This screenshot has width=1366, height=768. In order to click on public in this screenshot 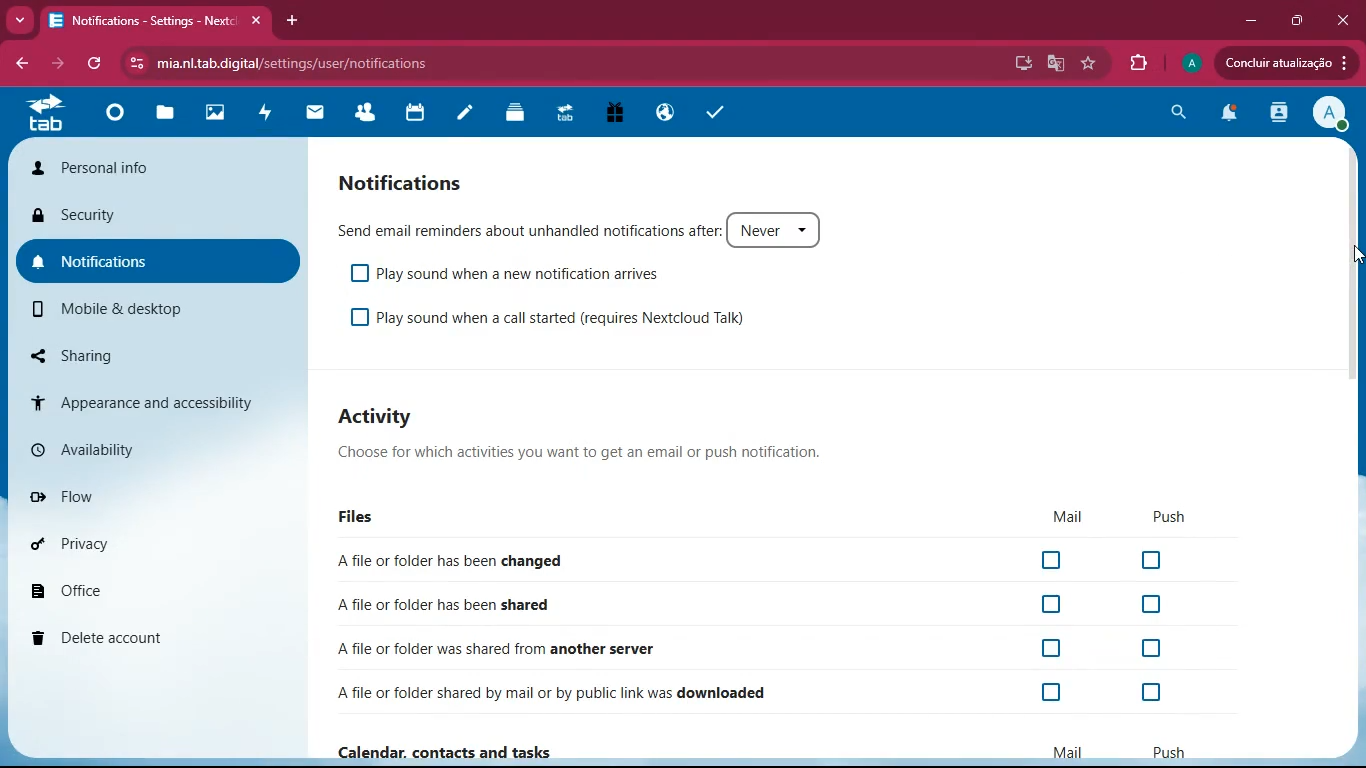, I will do `click(669, 113)`.